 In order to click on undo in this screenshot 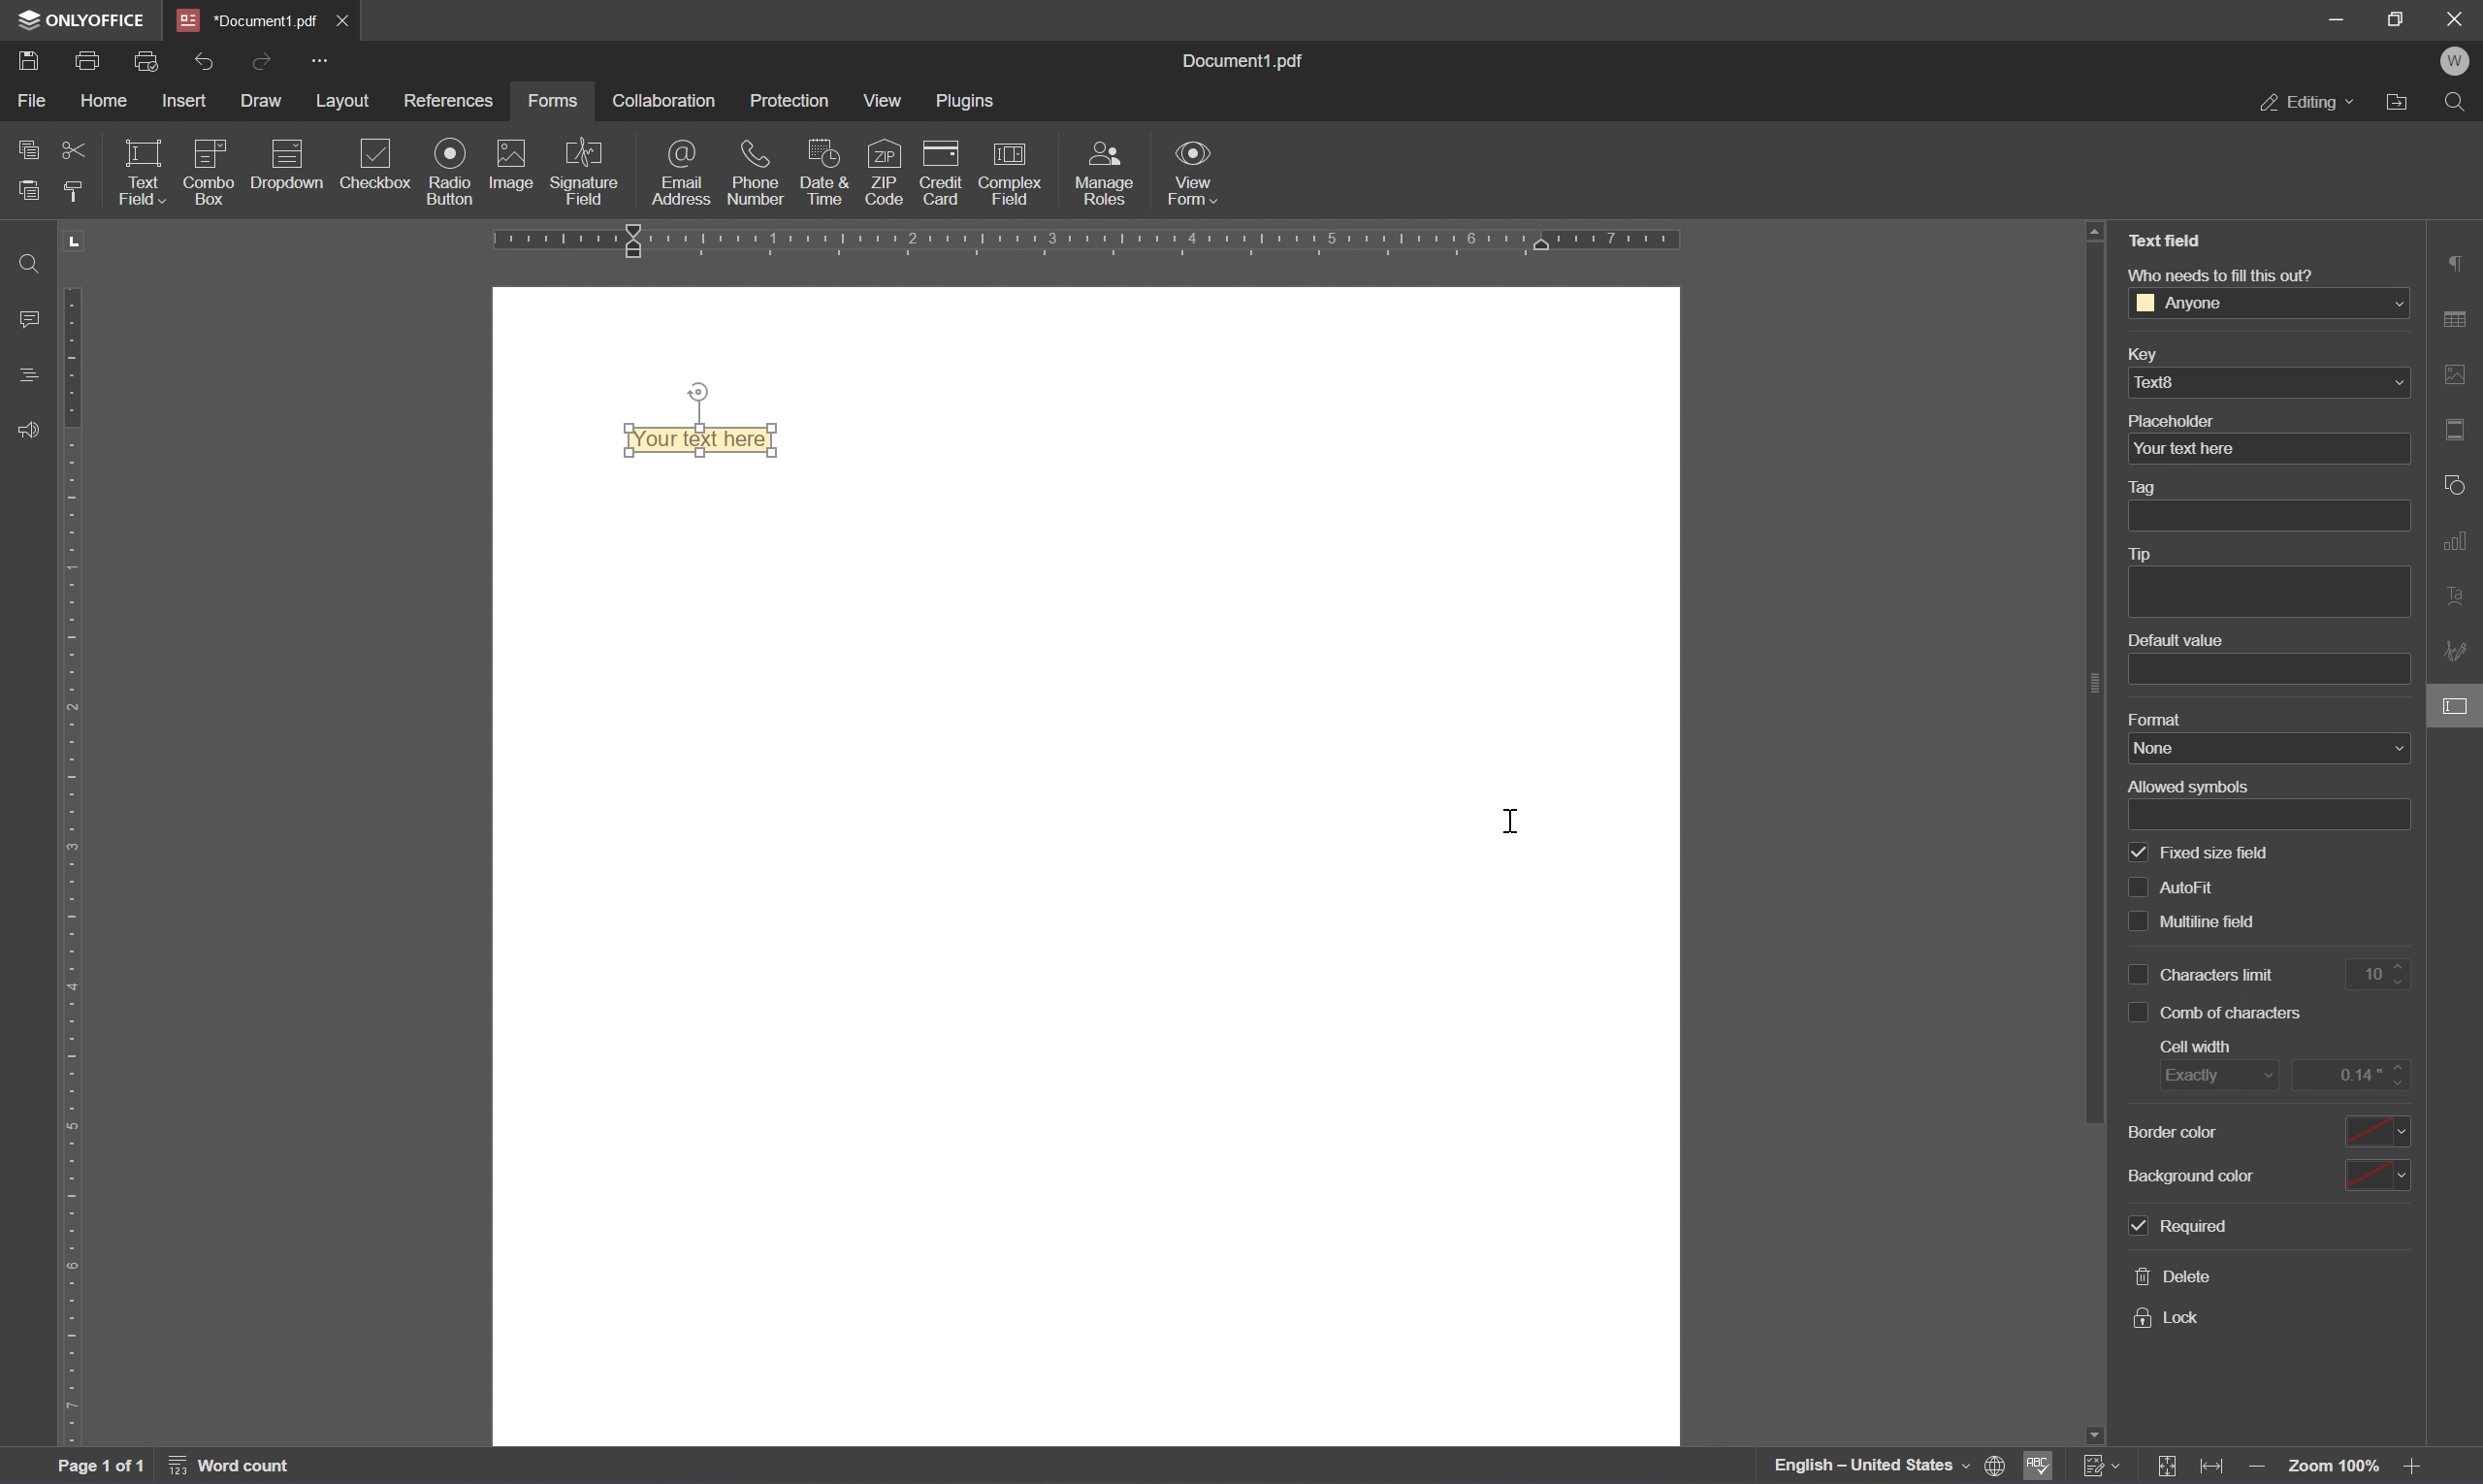, I will do `click(260, 65)`.